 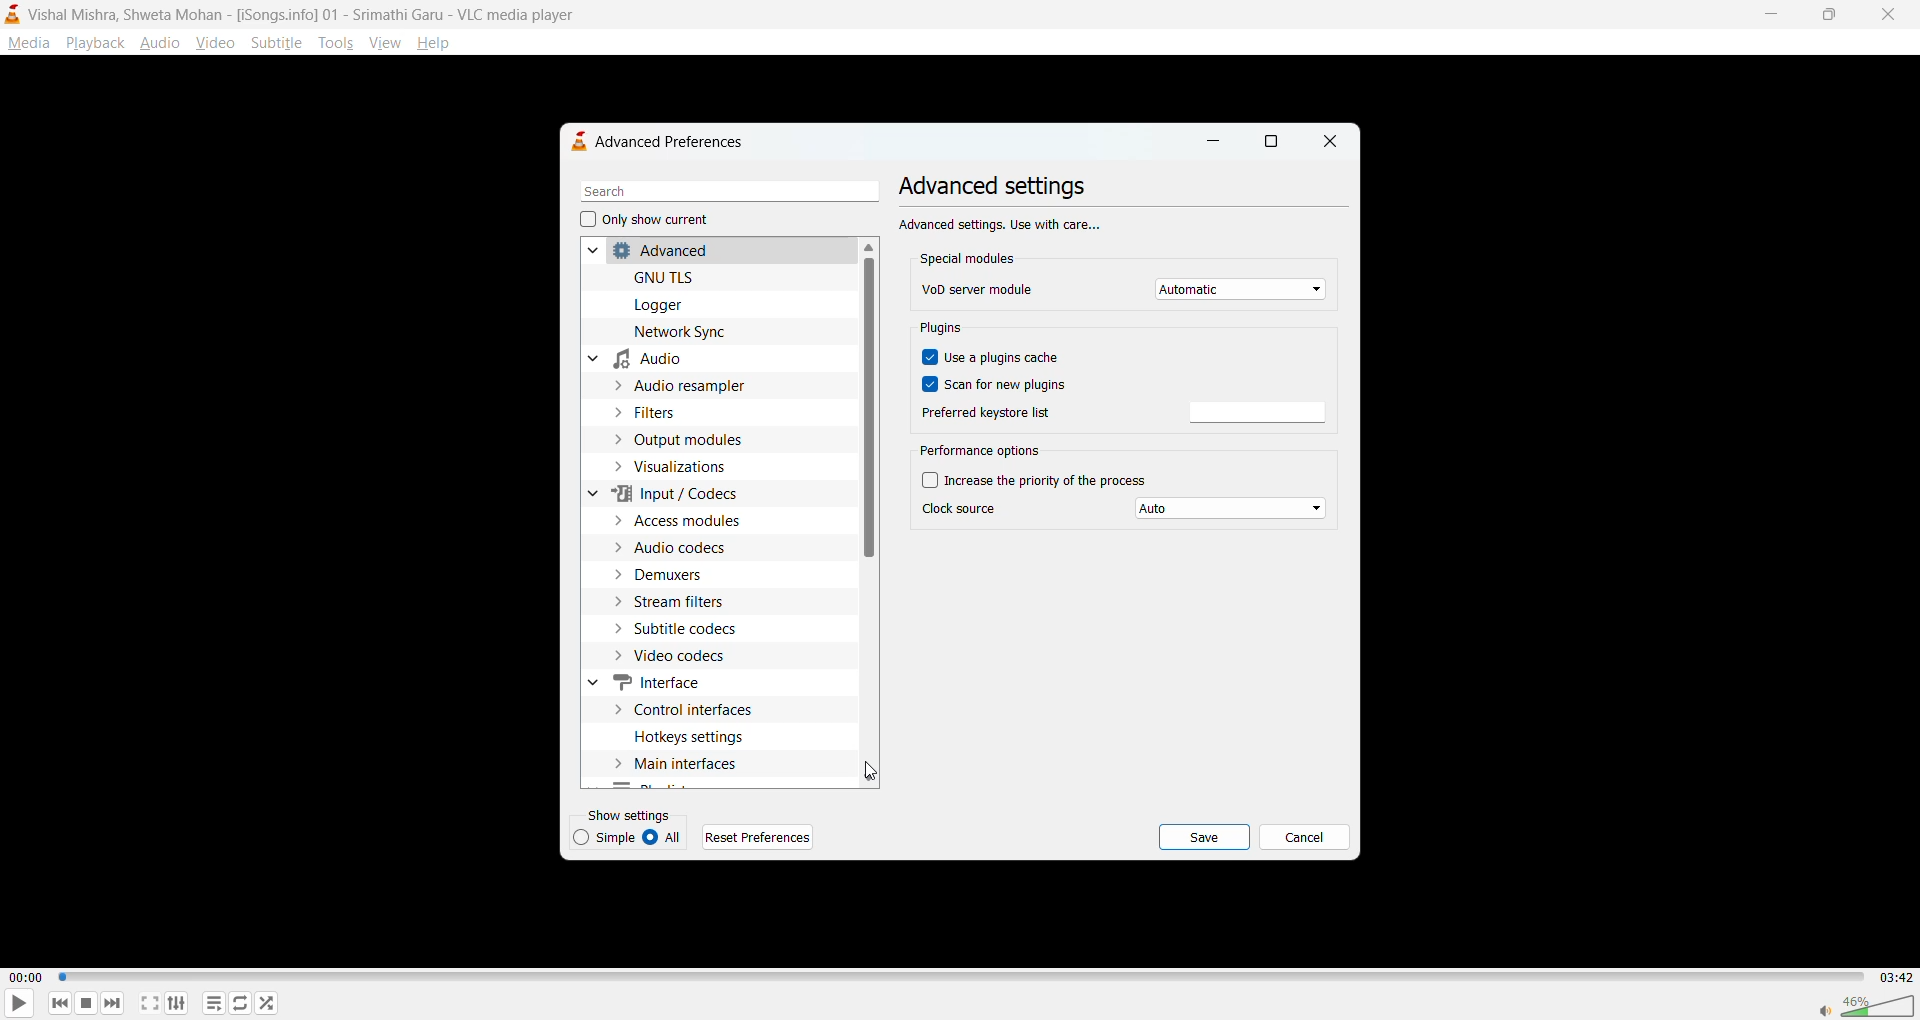 I want to click on video codecs, so click(x=683, y=655).